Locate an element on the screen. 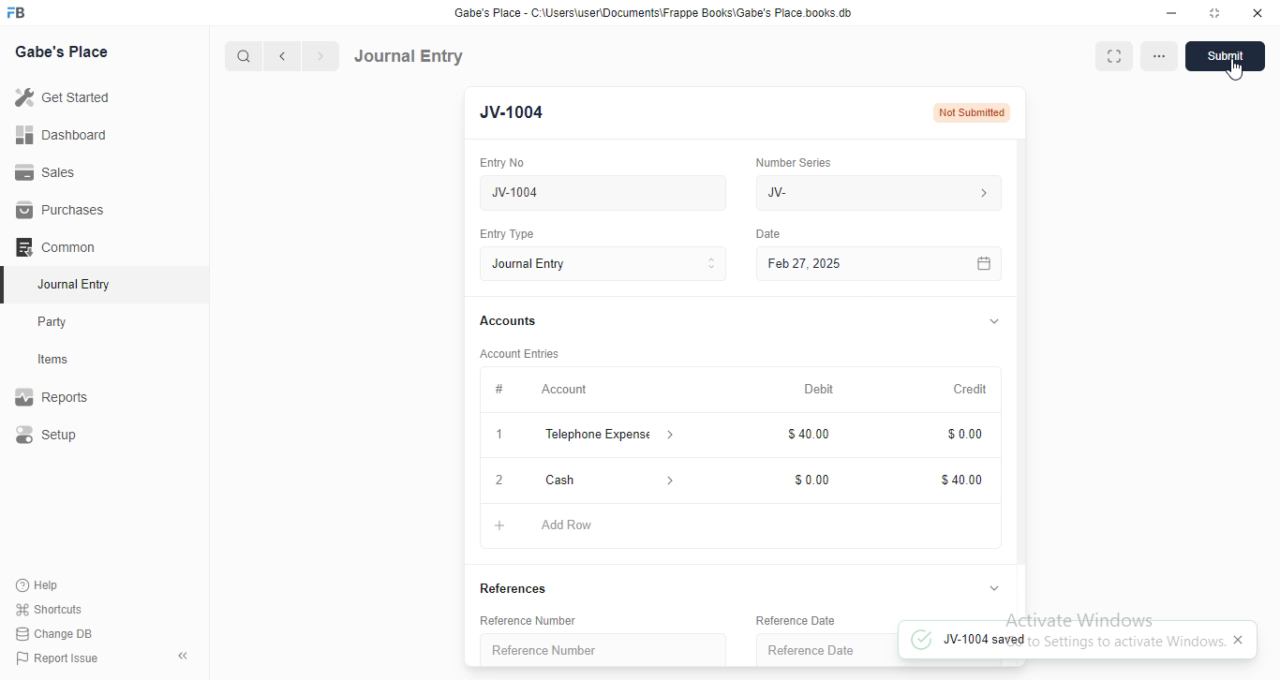  Setup is located at coordinates (49, 434).